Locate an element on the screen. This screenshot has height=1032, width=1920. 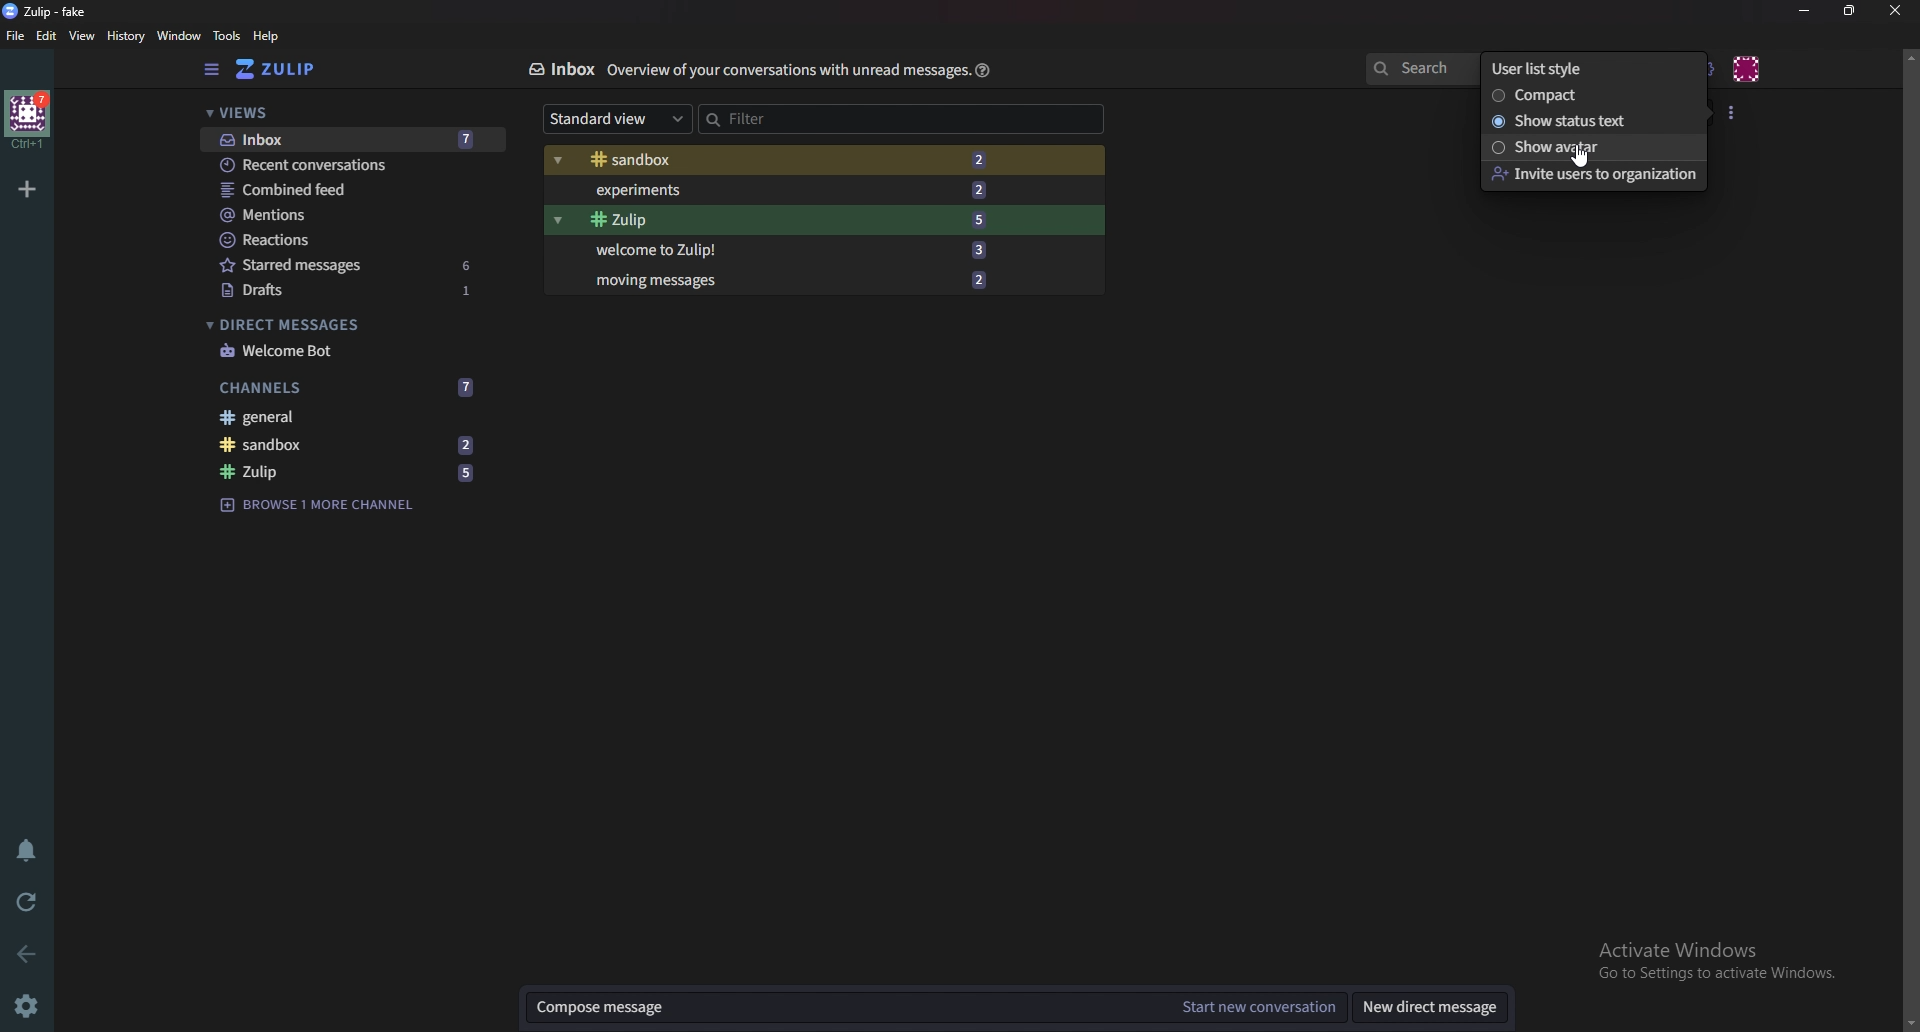
search is located at coordinates (1426, 68).